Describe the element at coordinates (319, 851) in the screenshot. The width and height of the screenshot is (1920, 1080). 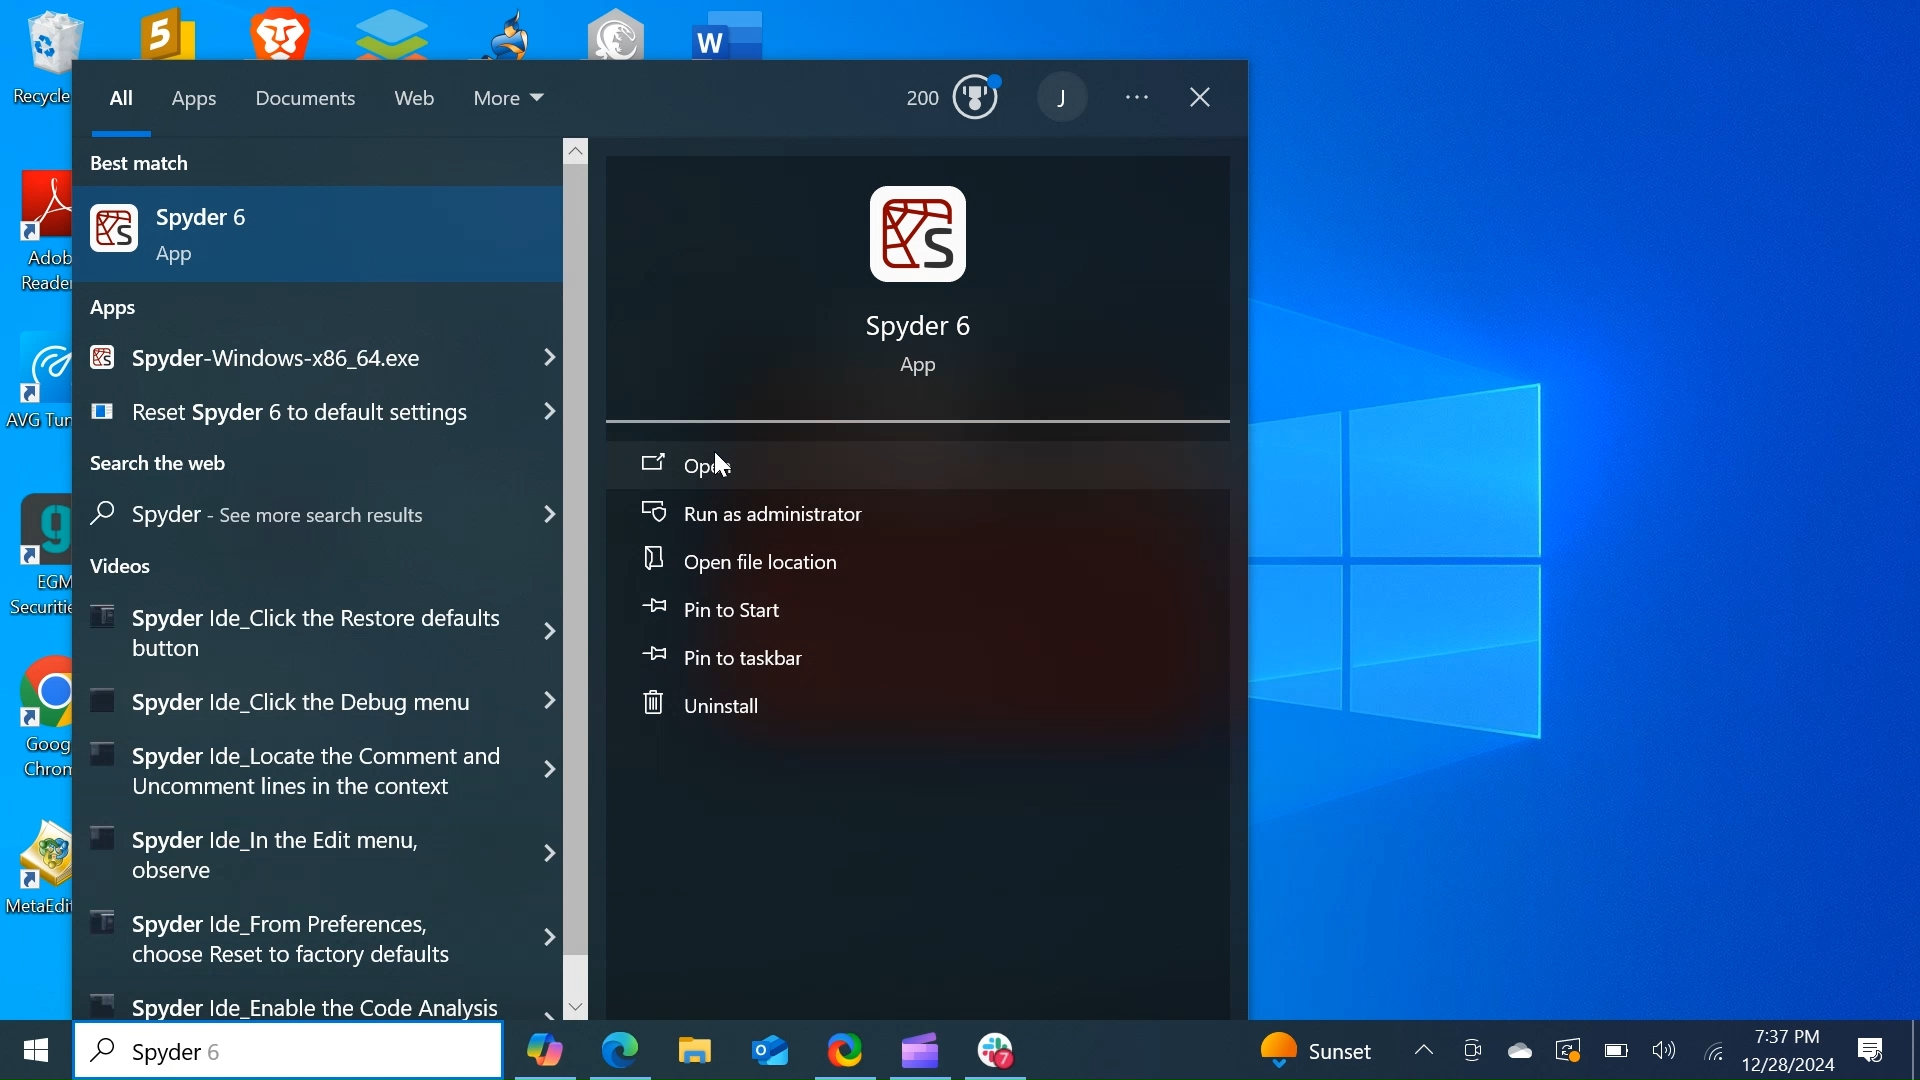
I see `Video` at that location.